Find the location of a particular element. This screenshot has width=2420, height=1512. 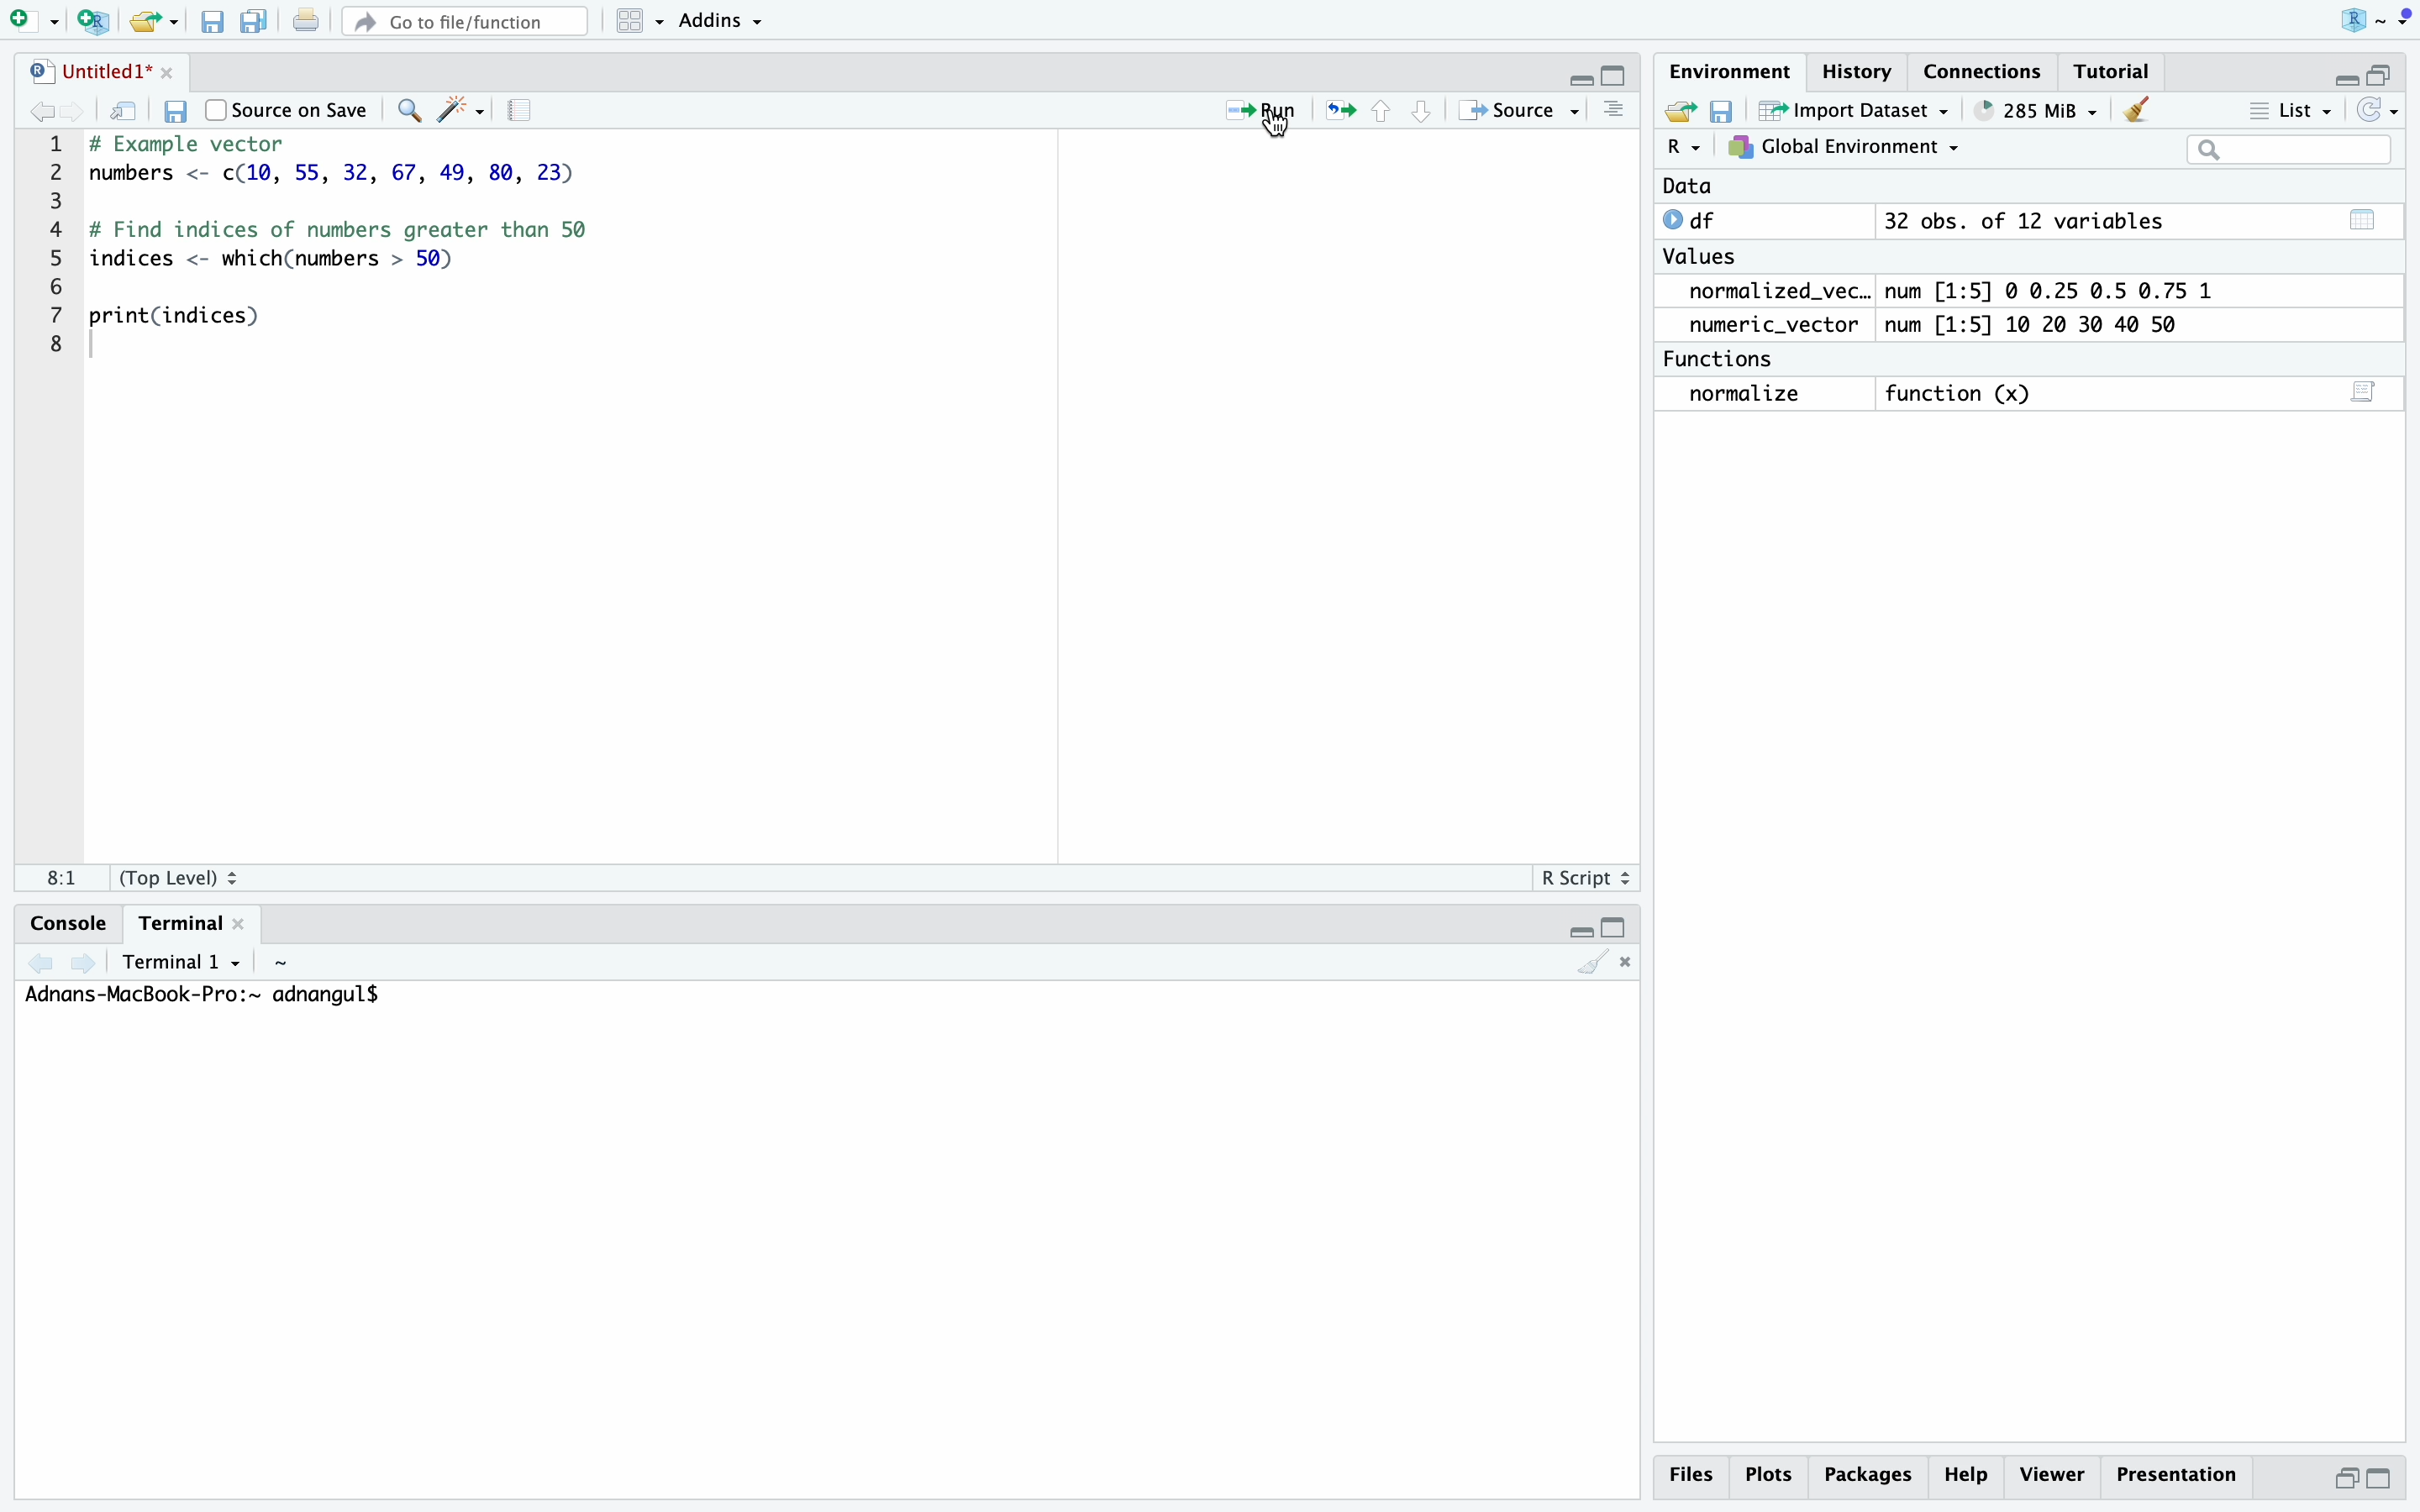

packages is located at coordinates (1873, 1471).